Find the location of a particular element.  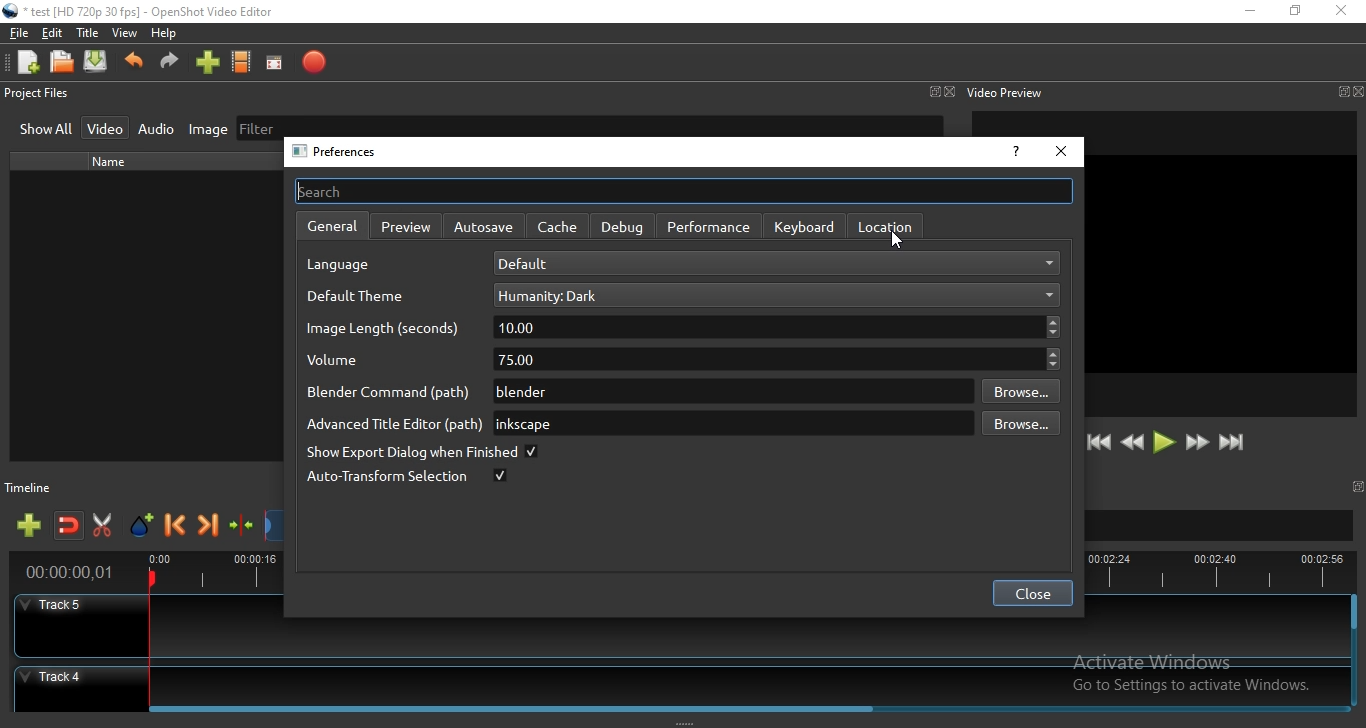

10.00 is located at coordinates (778, 327).